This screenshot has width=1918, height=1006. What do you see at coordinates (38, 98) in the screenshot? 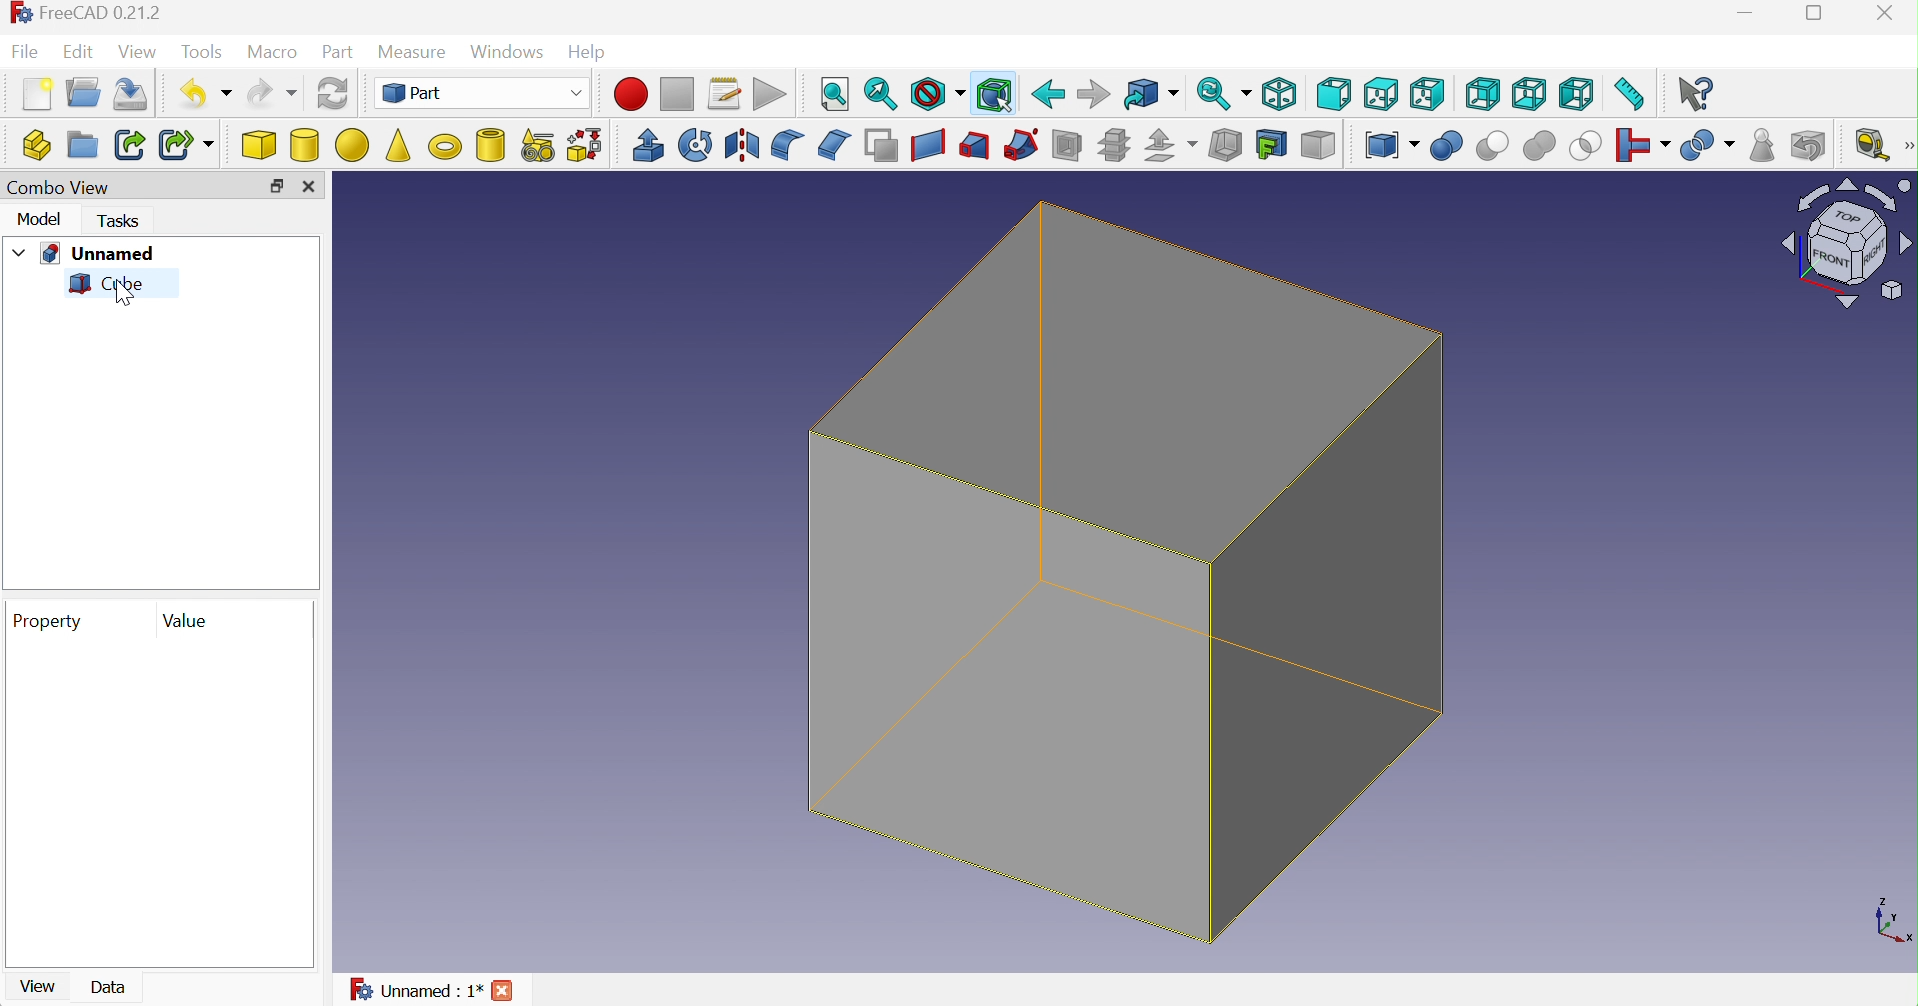
I see `New` at bounding box center [38, 98].